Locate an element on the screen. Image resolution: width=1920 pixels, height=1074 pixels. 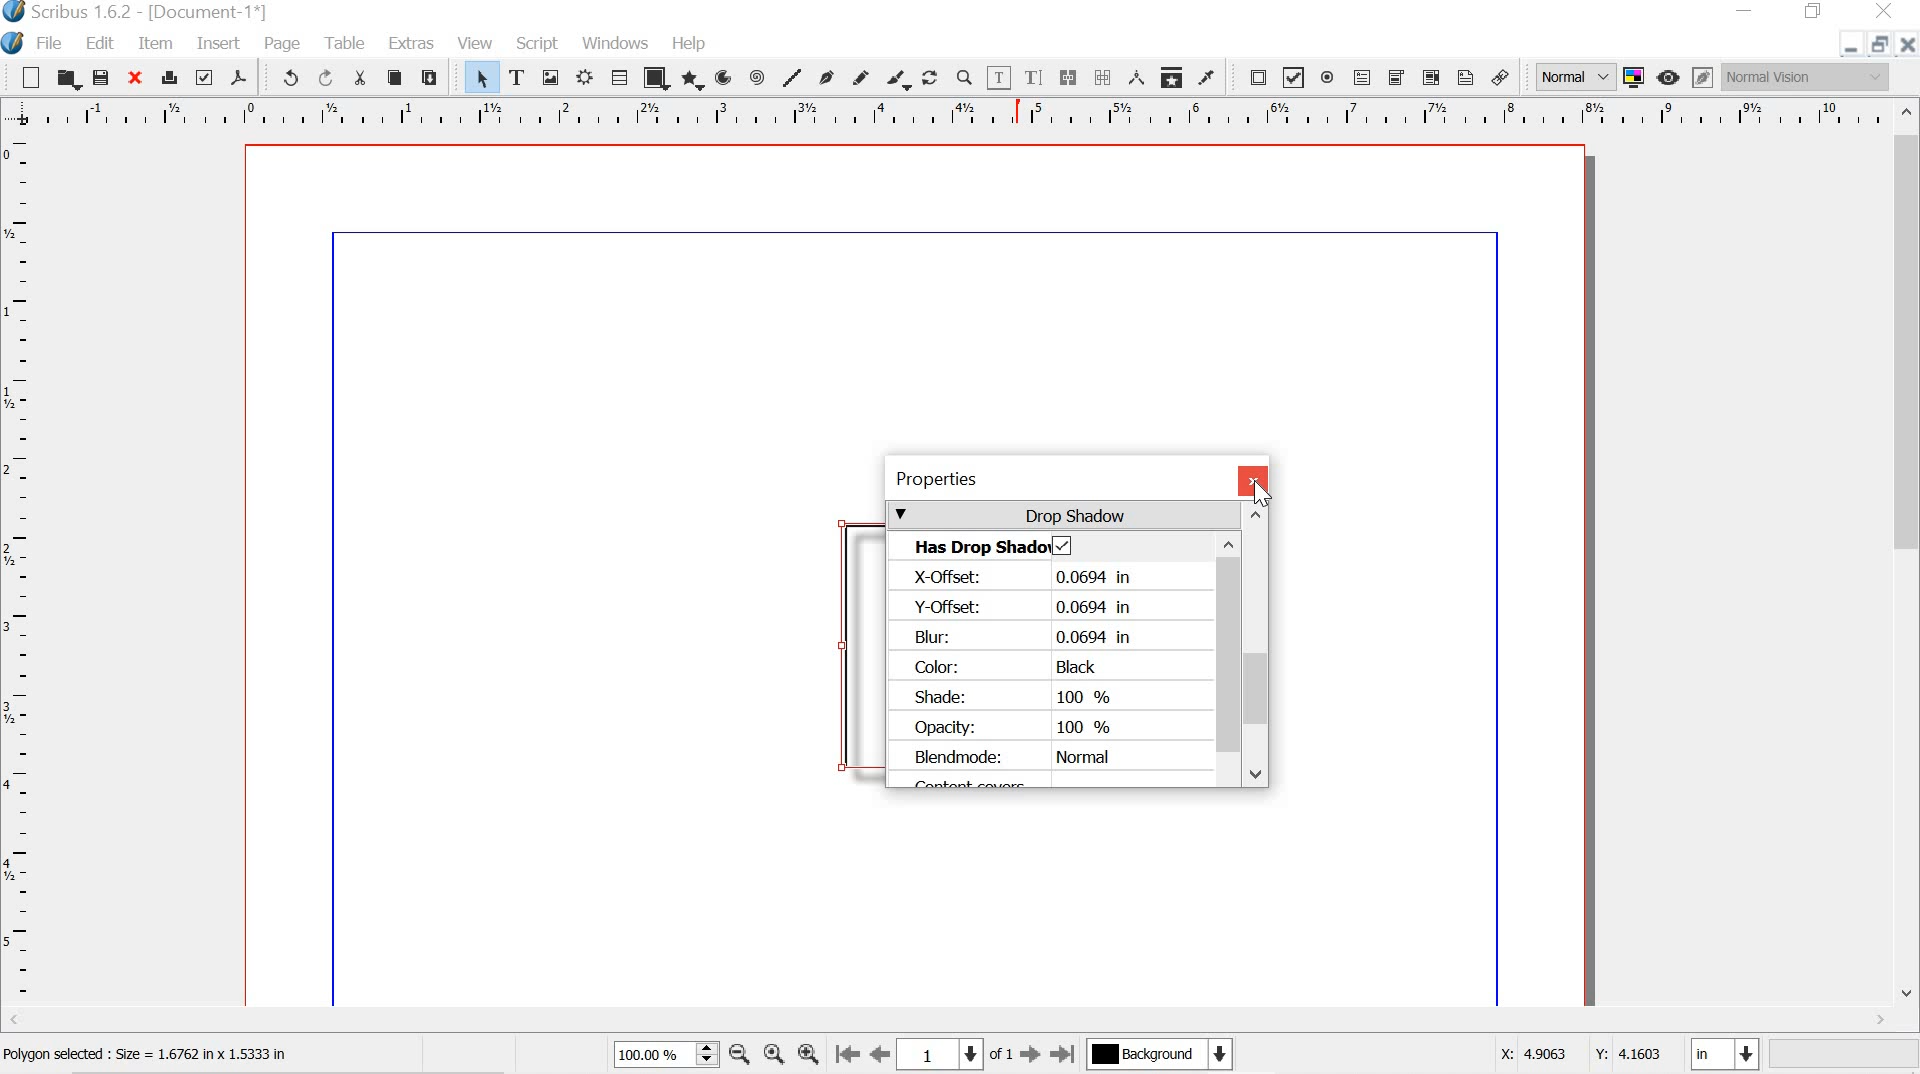
bezier curve is located at coordinates (826, 76).